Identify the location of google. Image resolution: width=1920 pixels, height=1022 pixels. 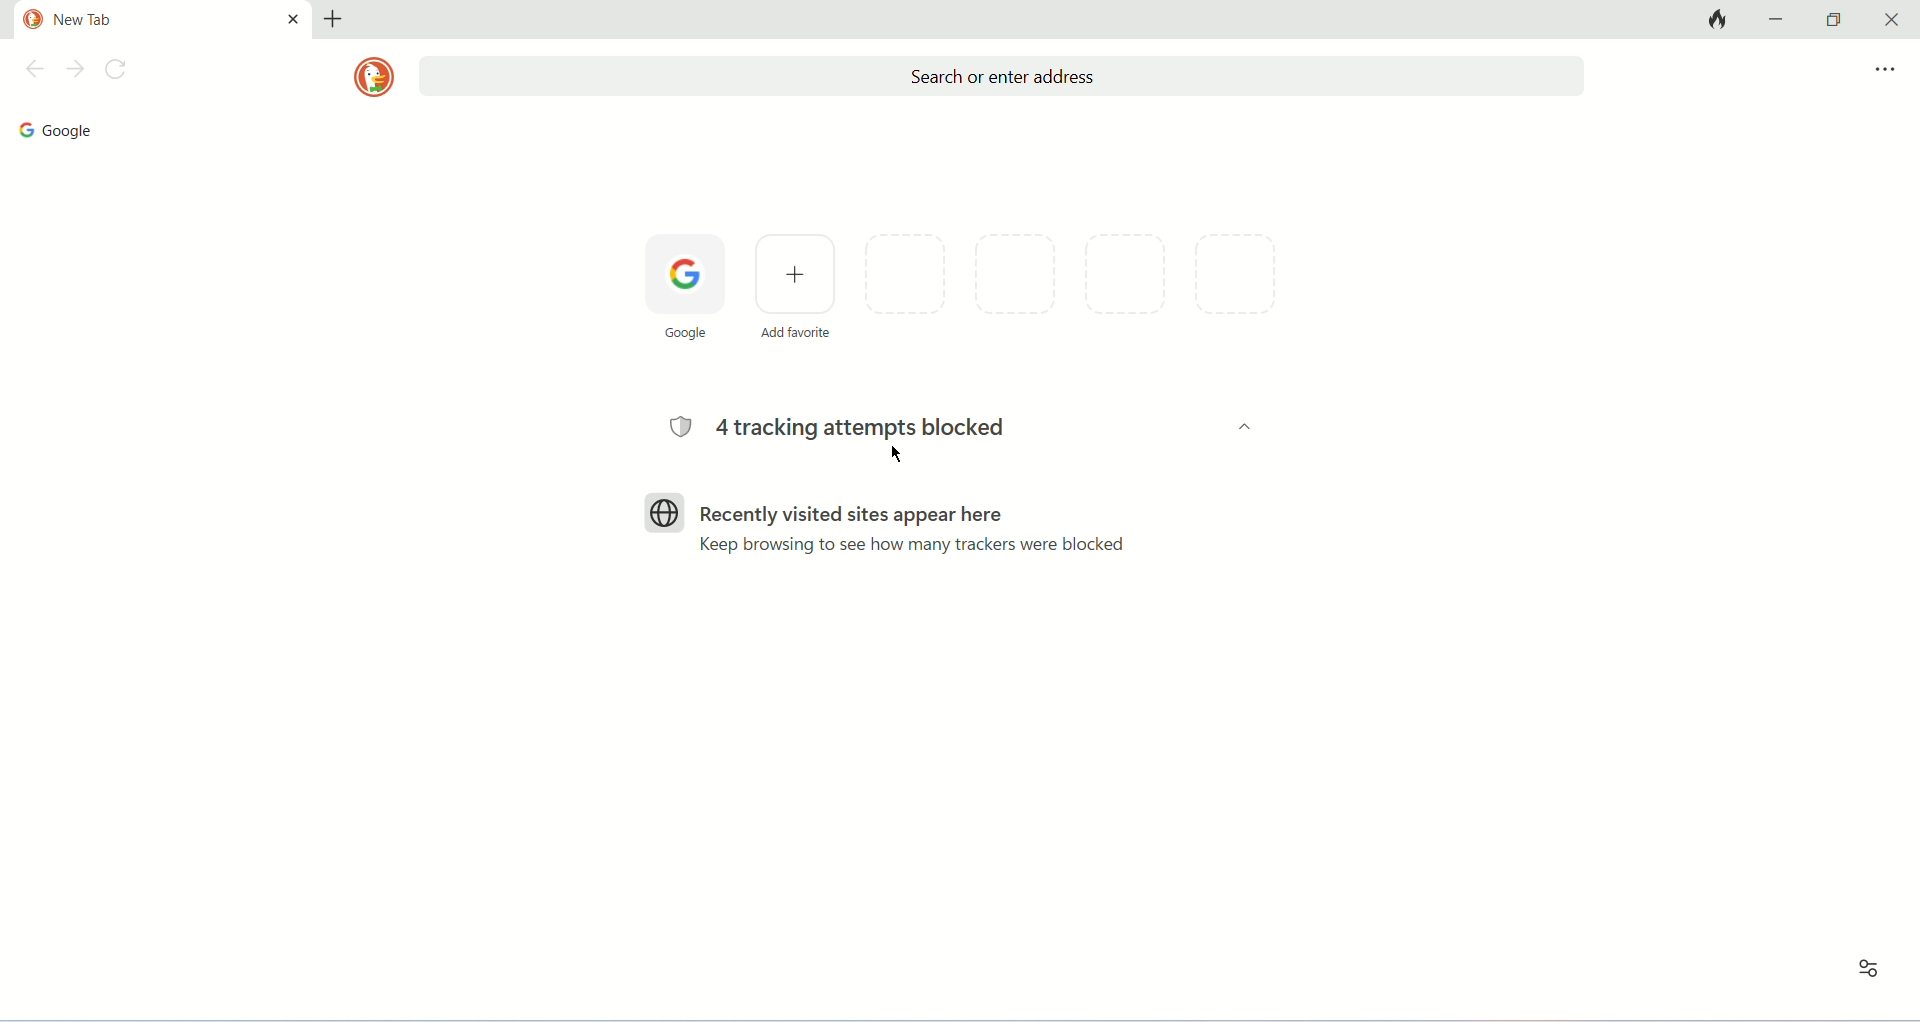
(53, 130).